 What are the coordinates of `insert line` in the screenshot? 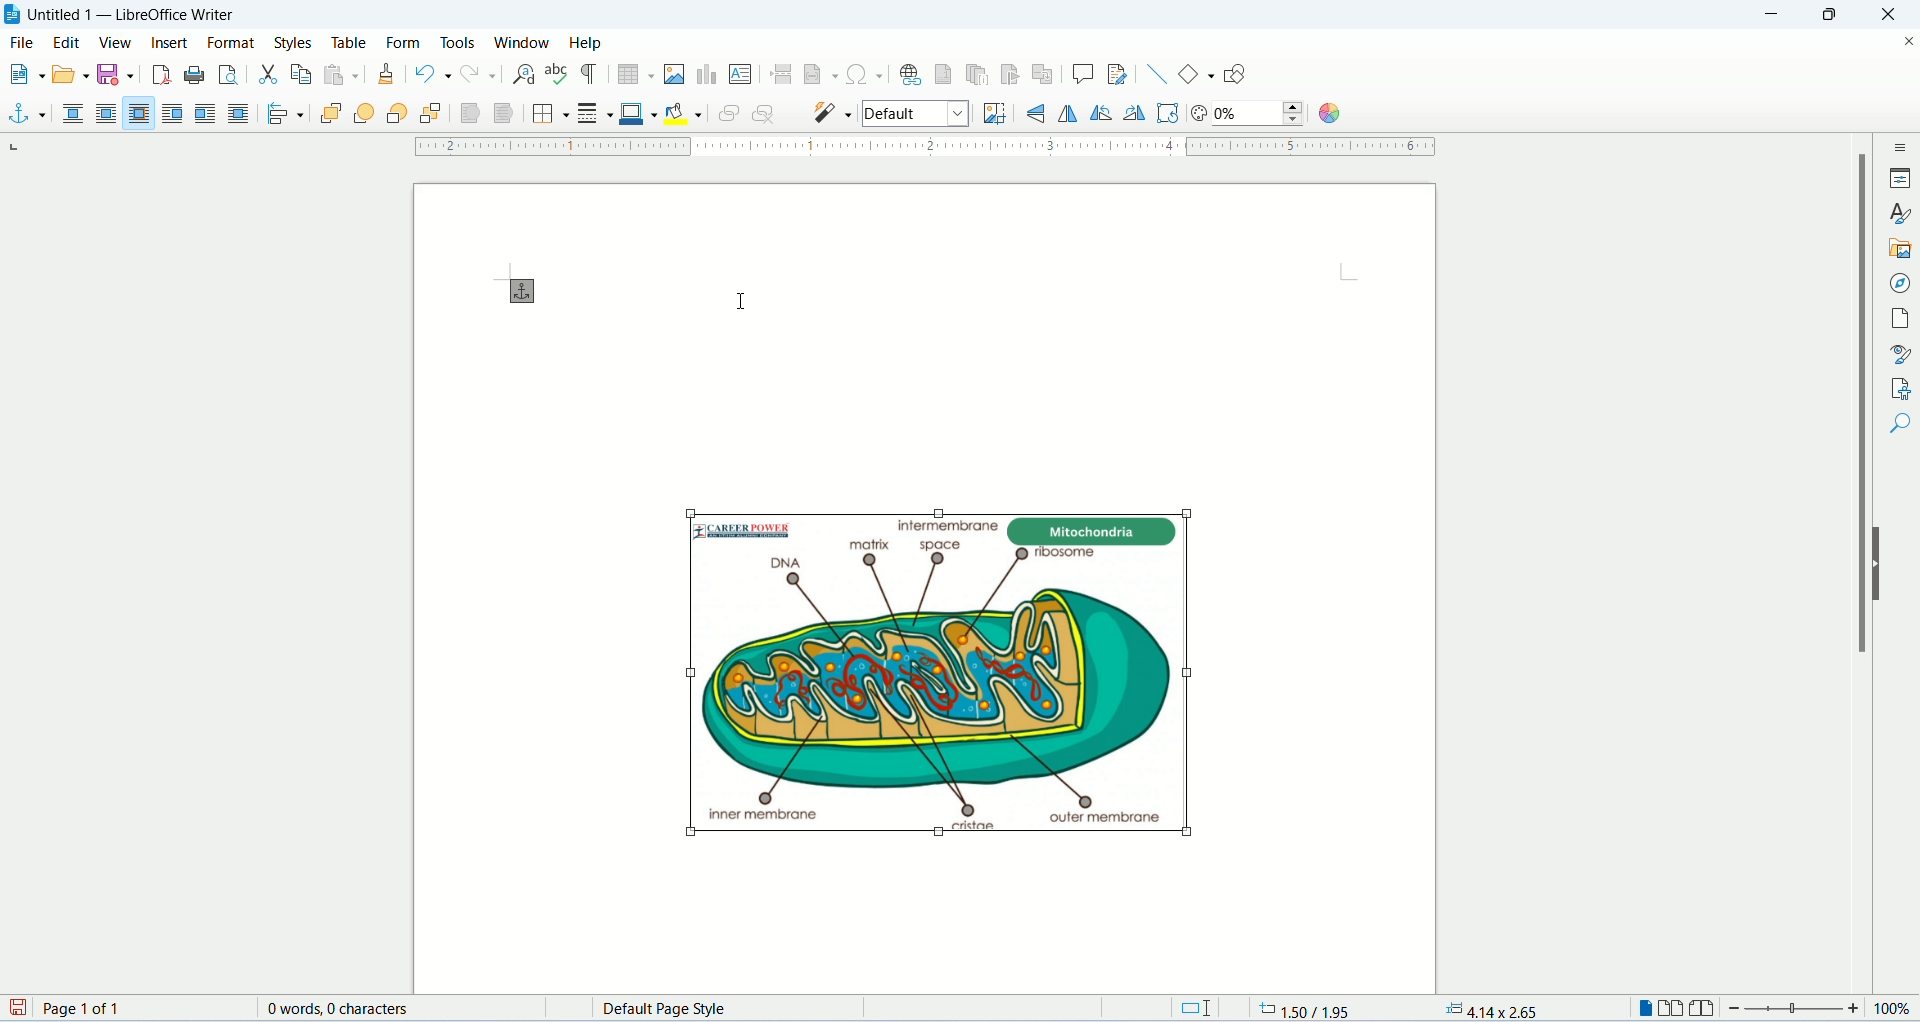 It's located at (1157, 74).